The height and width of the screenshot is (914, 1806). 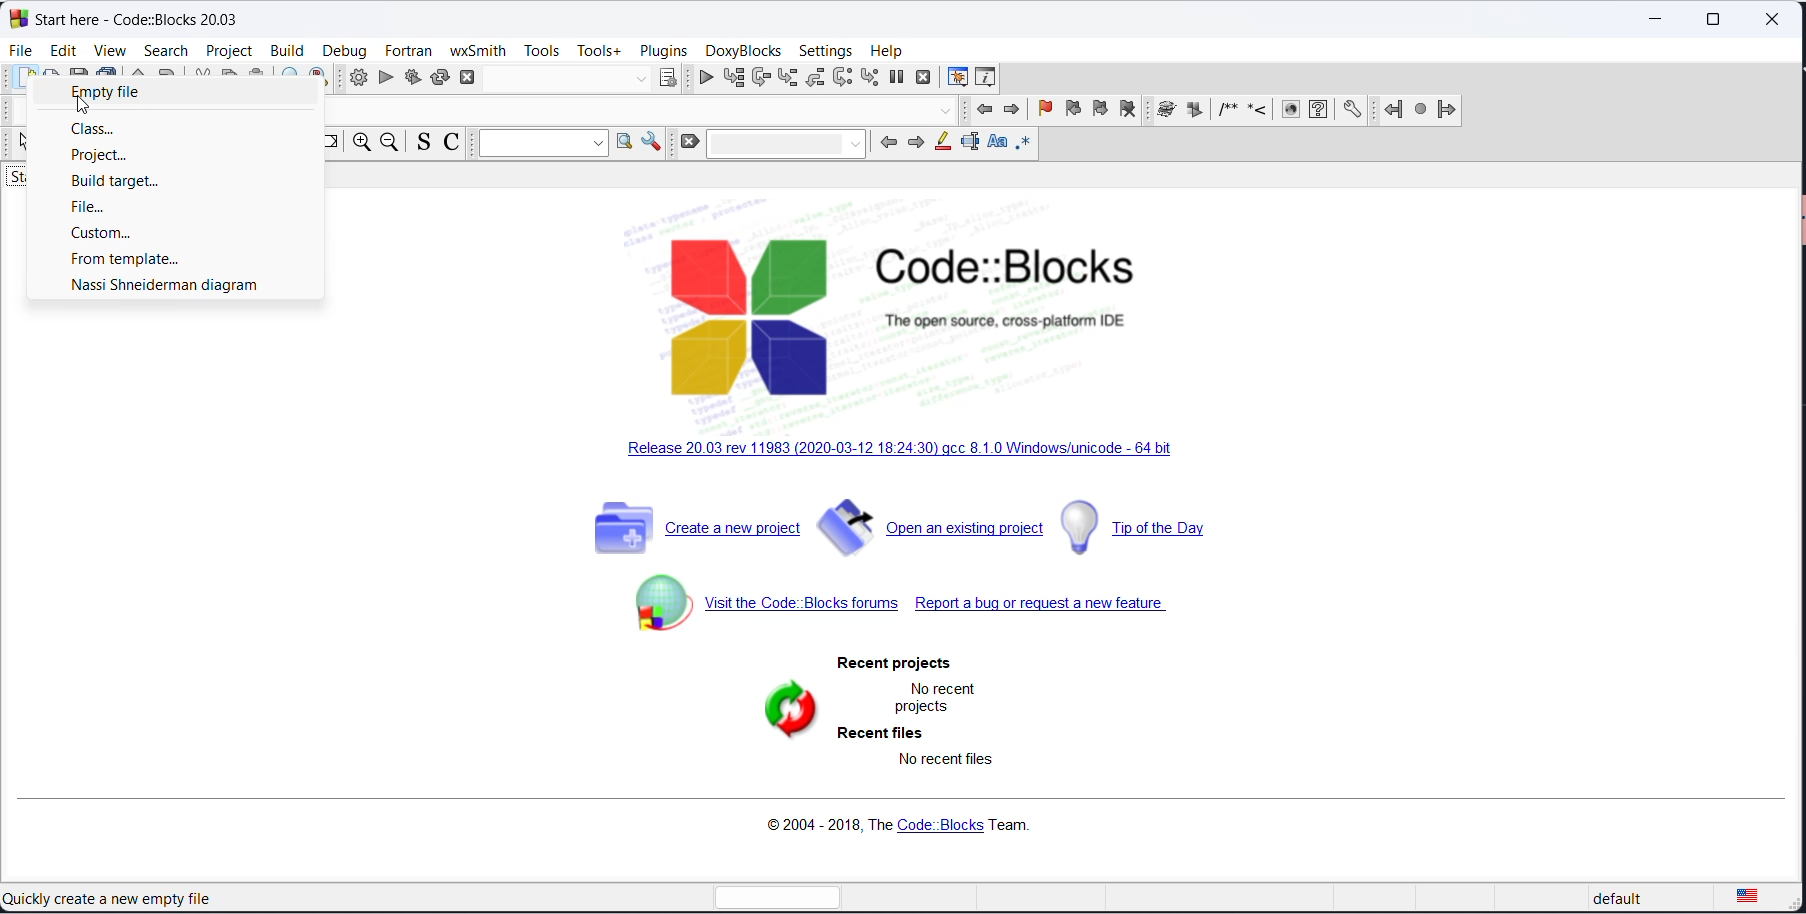 I want to click on settings, so click(x=826, y=50).